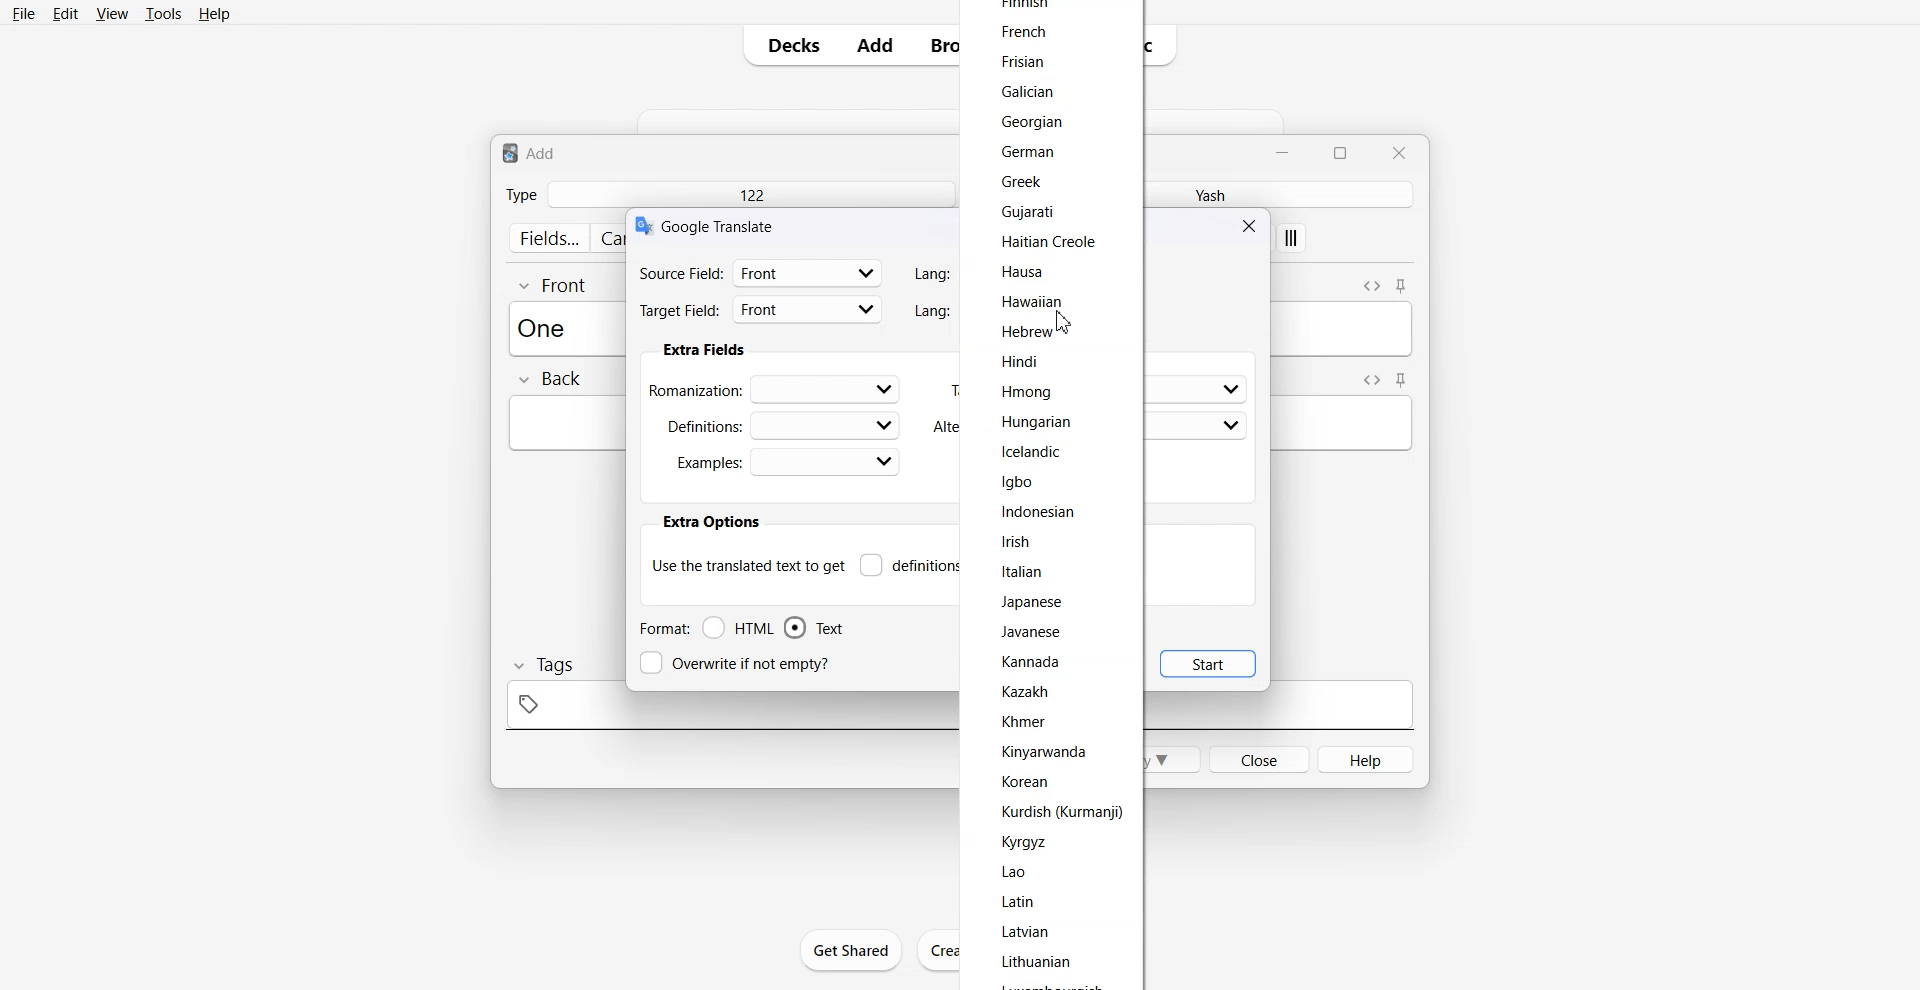  I want to click on Source filed, so click(761, 272).